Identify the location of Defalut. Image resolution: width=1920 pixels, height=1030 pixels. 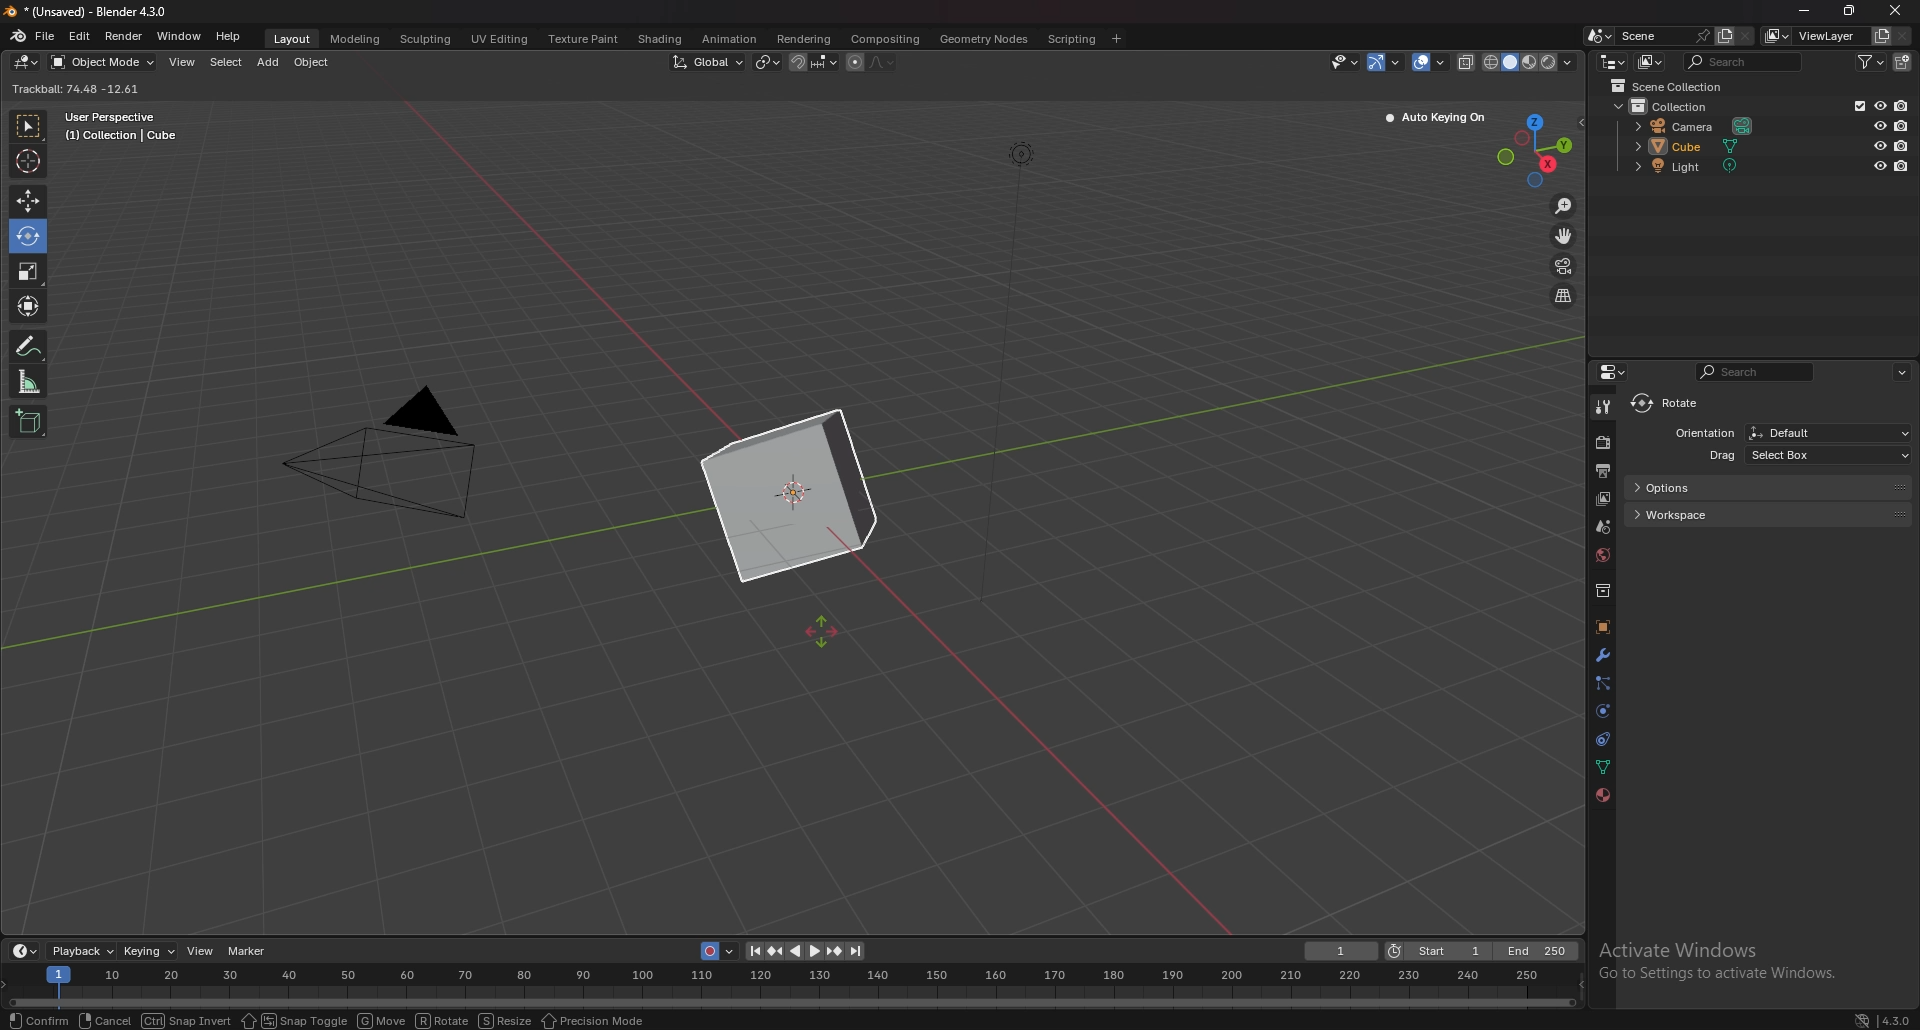
(1829, 432).